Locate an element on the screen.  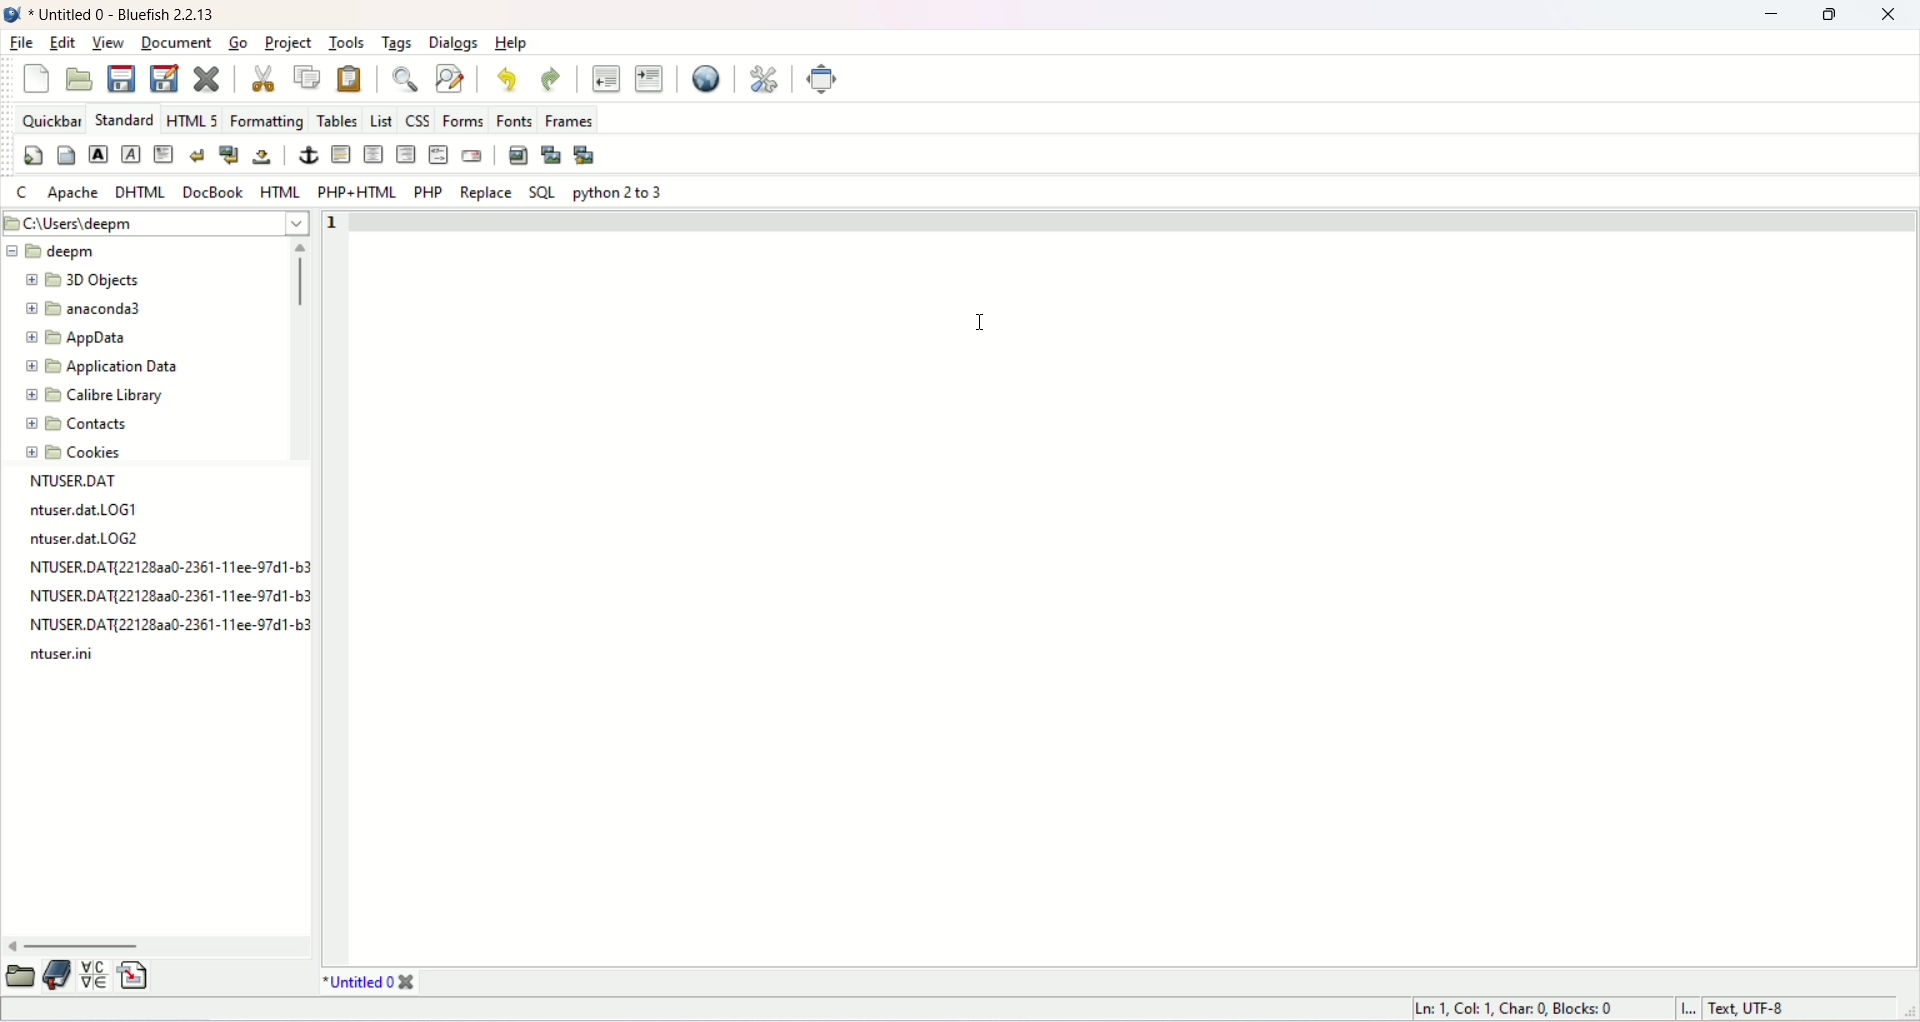
page number is located at coordinates (338, 224).